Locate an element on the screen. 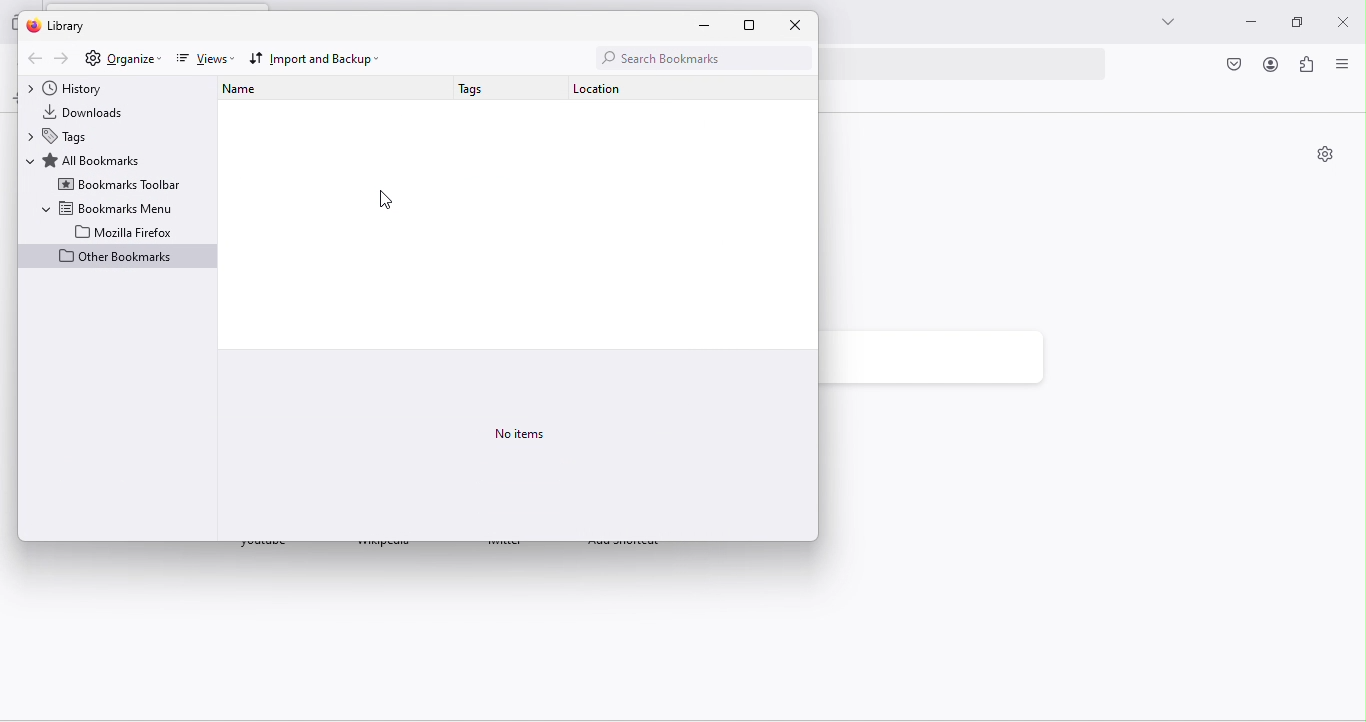 Image resolution: width=1366 pixels, height=722 pixels. visit chrome is located at coordinates (1236, 66).